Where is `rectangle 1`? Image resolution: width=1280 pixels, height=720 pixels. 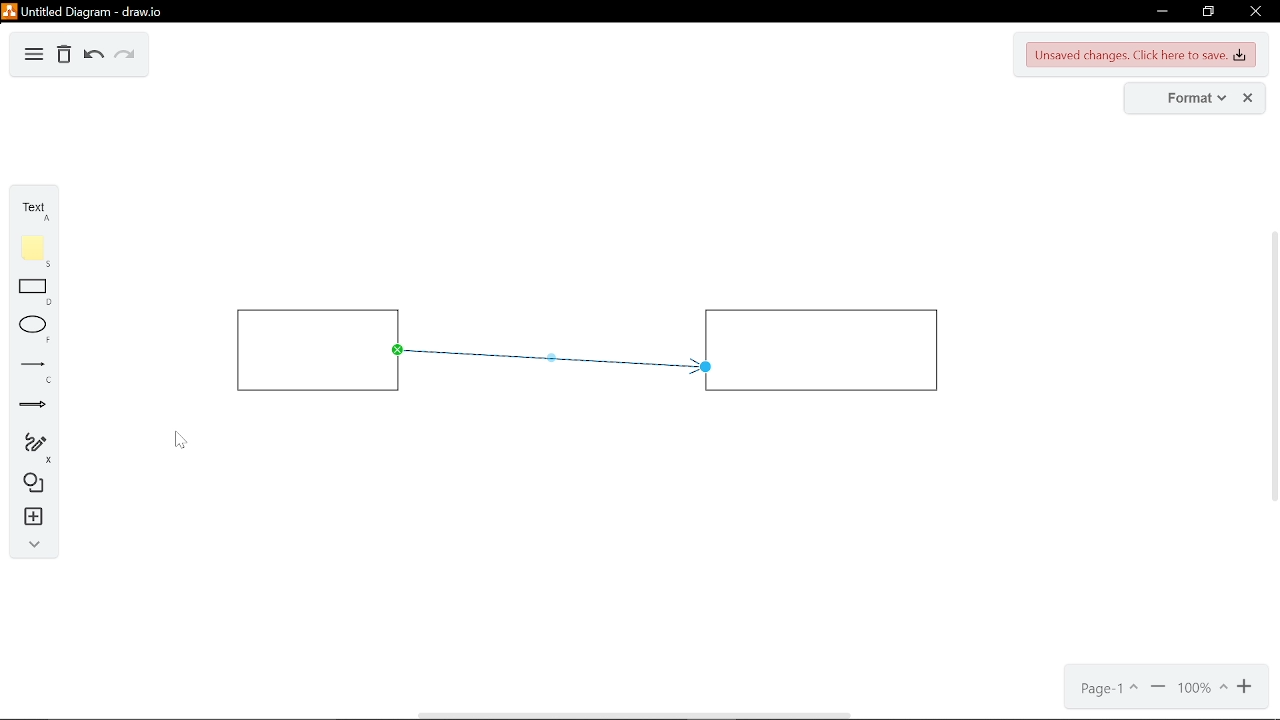 rectangle 1 is located at coordinates (314, 350).